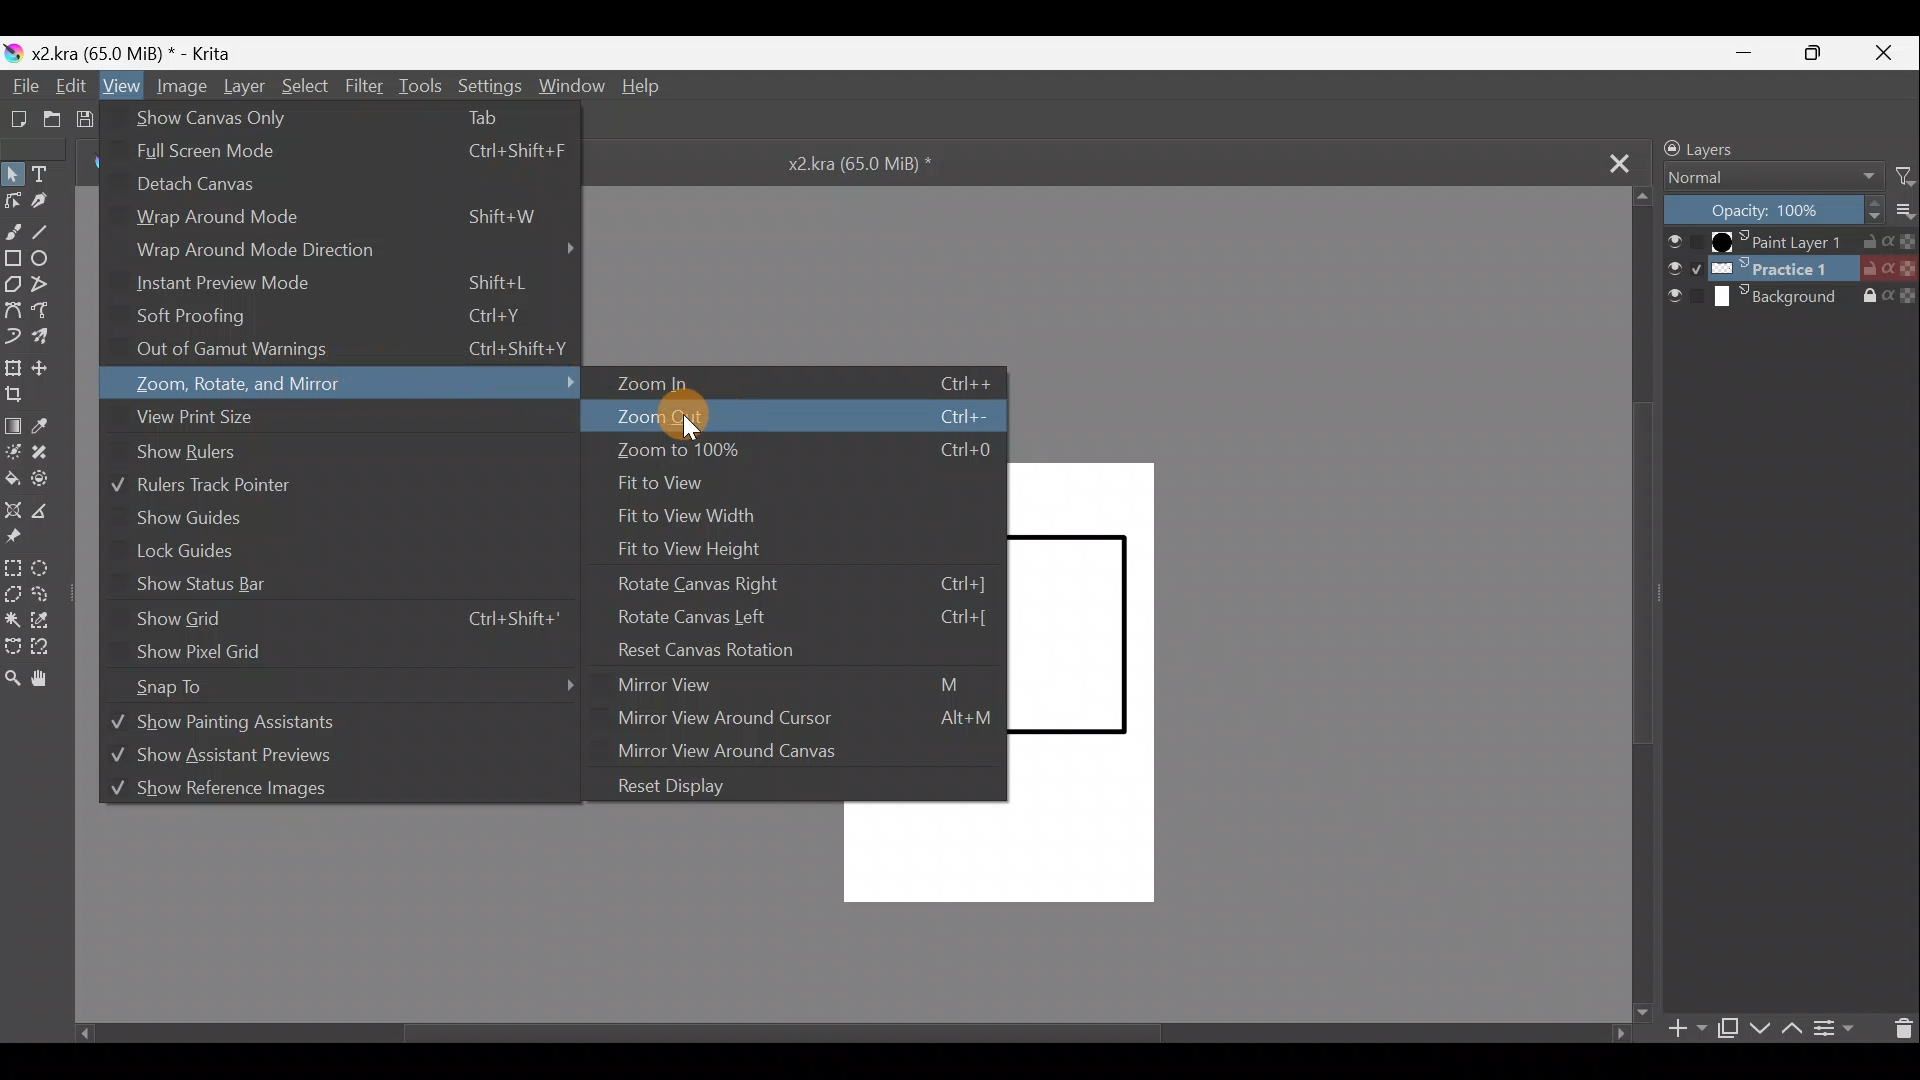 This screenshot has height=1080, width=1920. Describe the element at coordinates (52, 426) in the screenshot. I see `Sample a colour` at that location.